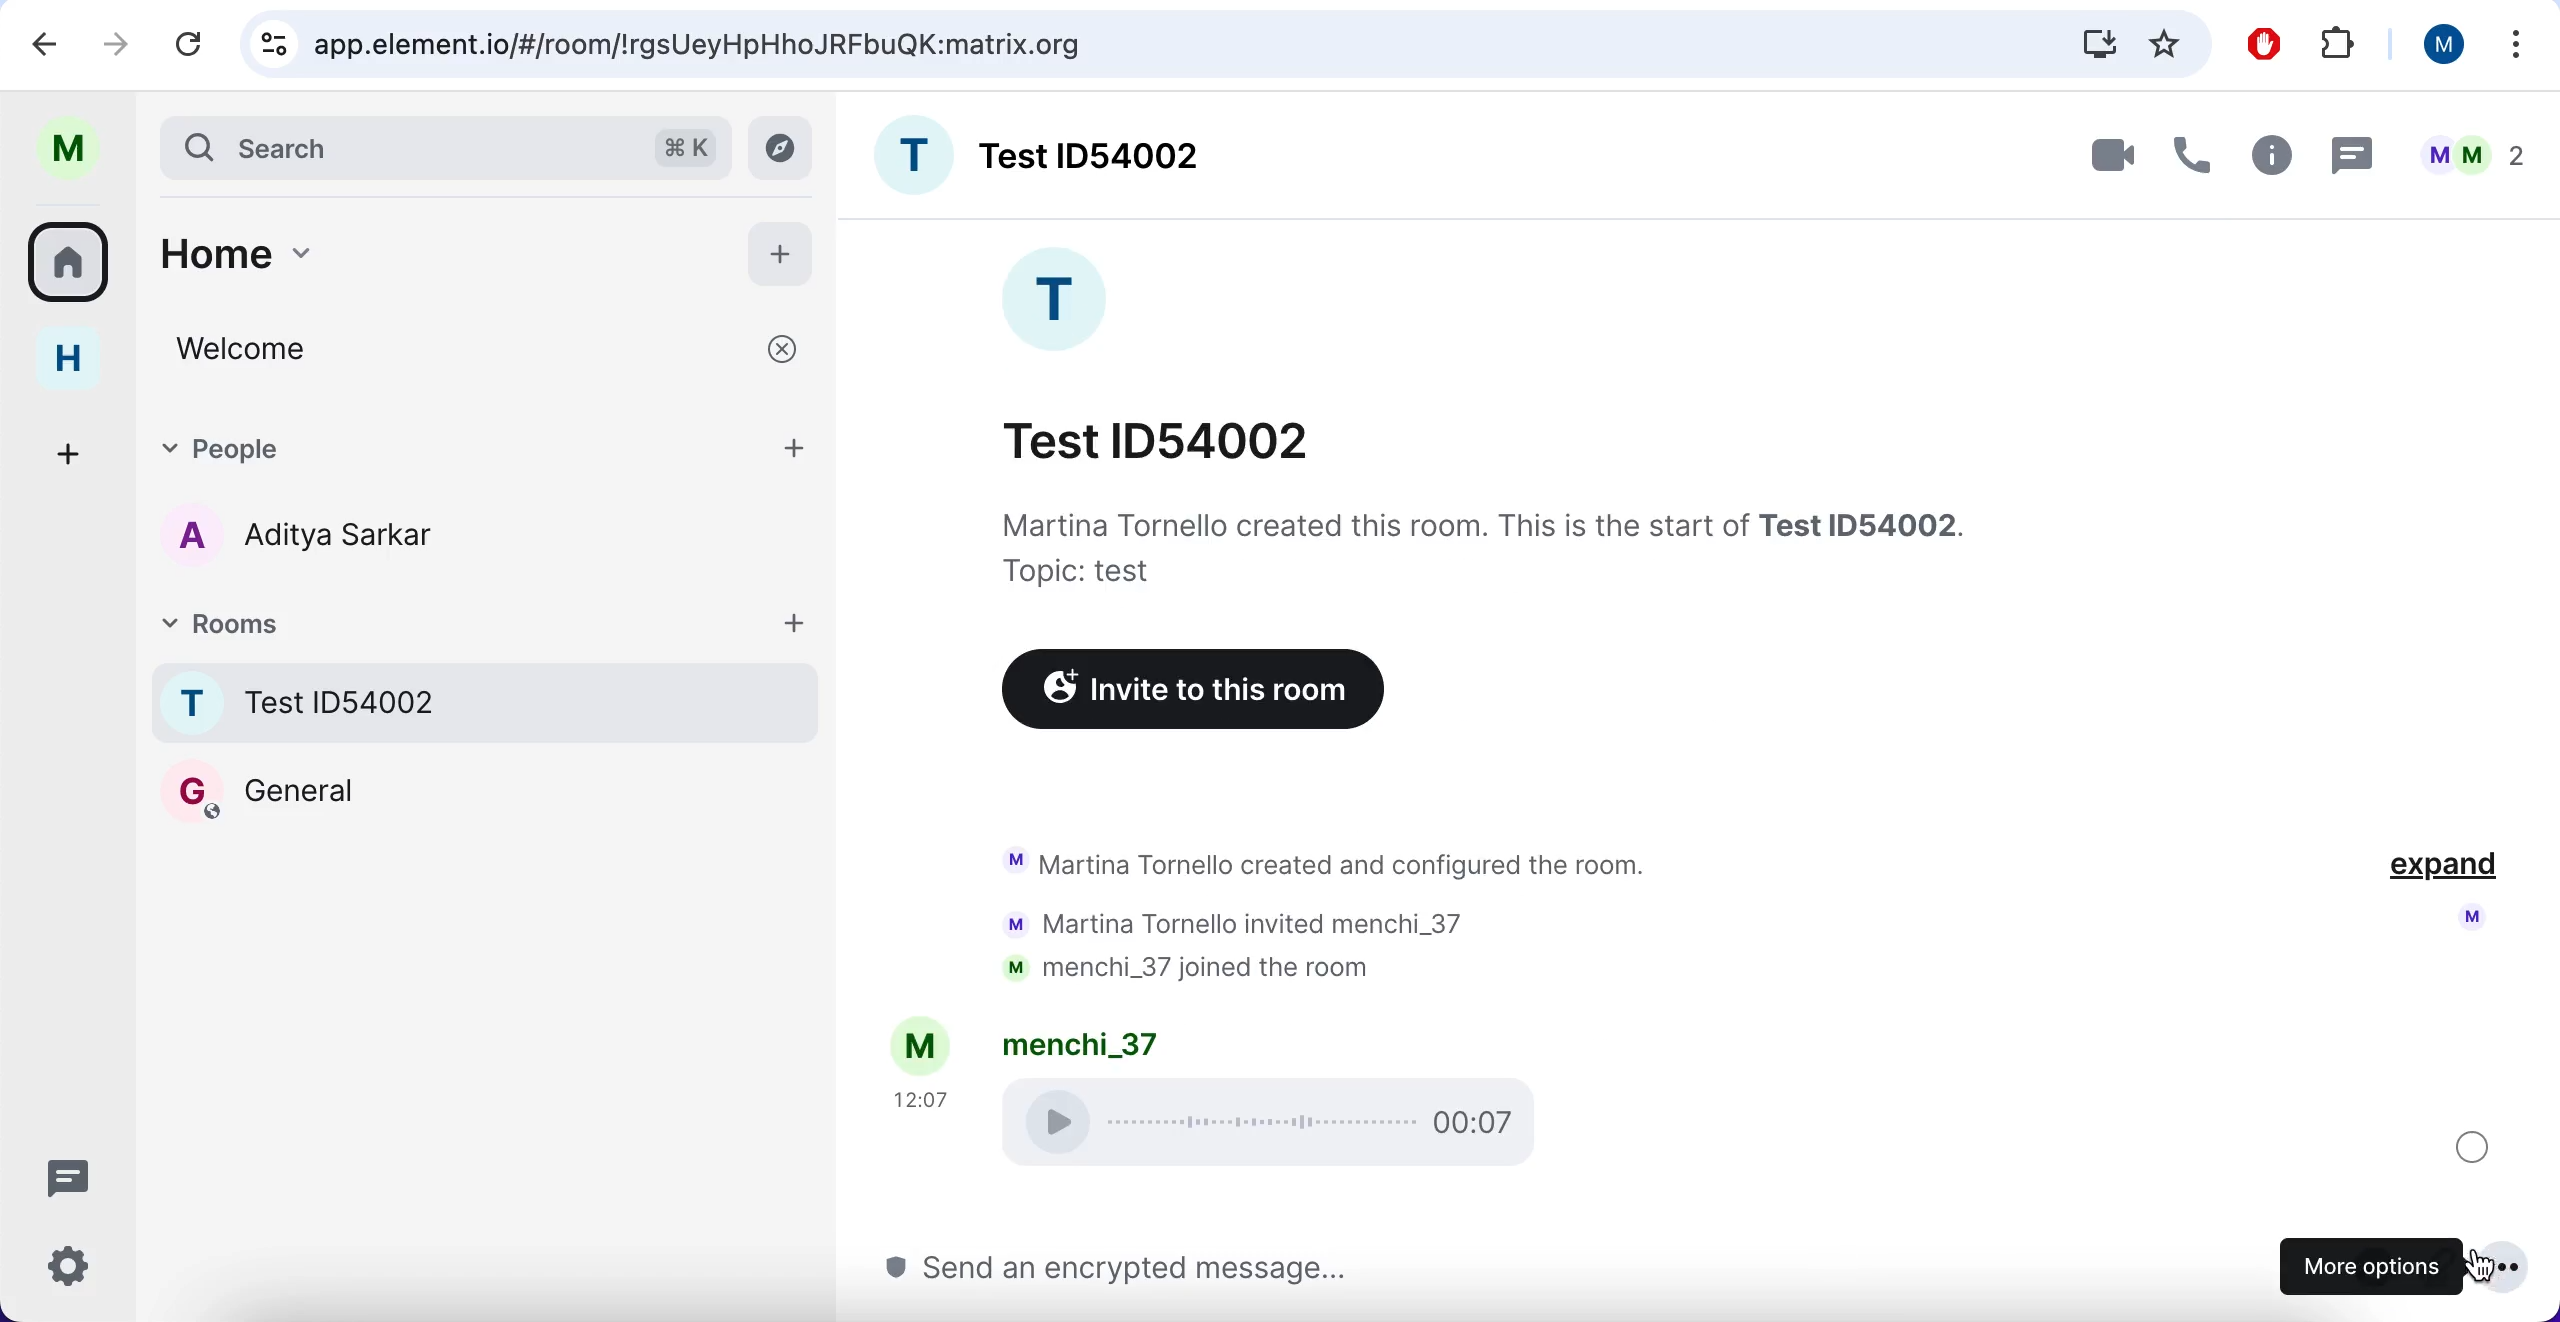 This screenshot has height=1322, width=2560. Describe the element at coordinates (1172, 433) in the screenshot. I see `chat title` at that location.